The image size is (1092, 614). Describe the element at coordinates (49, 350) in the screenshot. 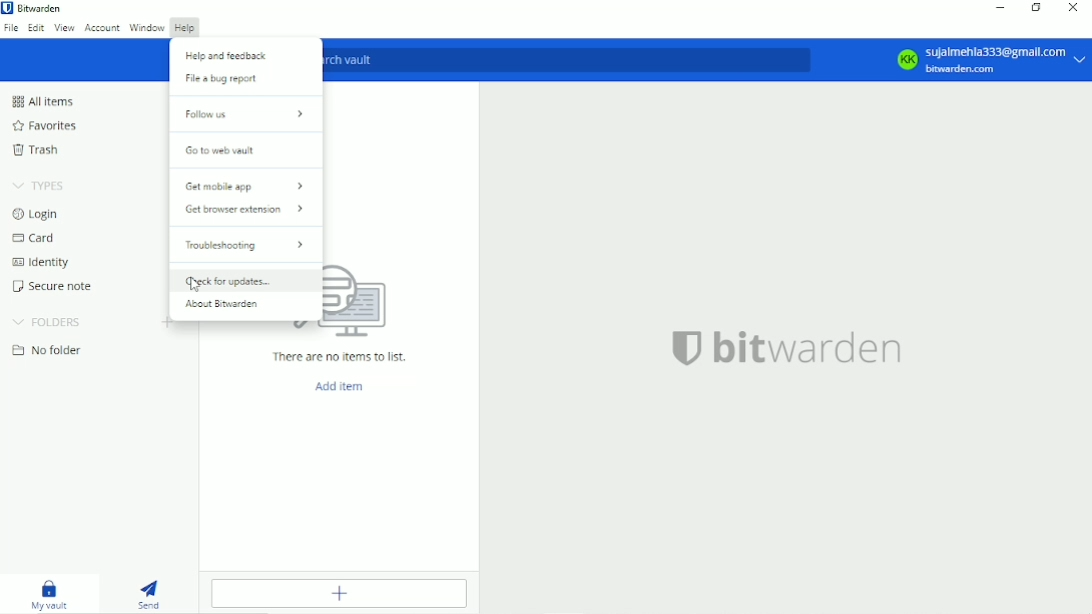

I see `No folder` at that location.